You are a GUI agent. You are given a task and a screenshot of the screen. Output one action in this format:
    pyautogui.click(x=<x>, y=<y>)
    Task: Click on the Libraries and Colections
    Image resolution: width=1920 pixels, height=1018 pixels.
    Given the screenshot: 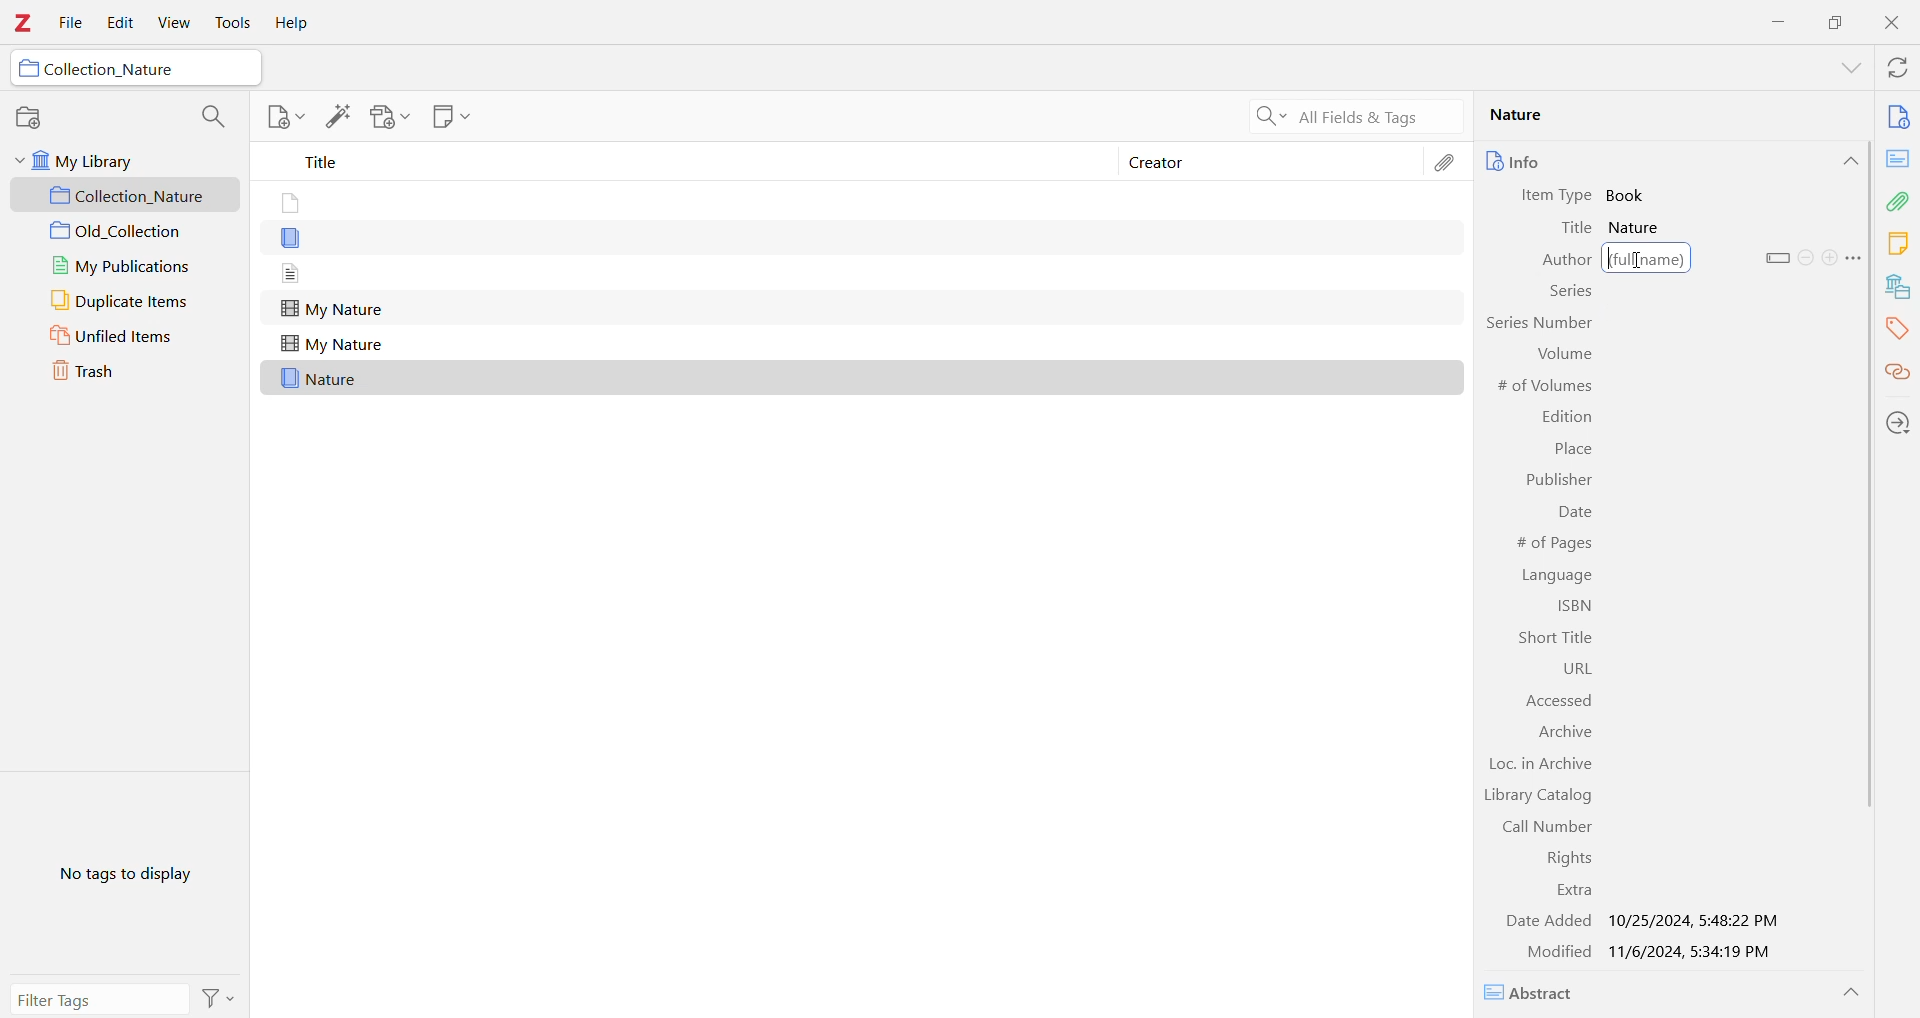 What is the action you would take?
    pyautogui.click(x=1898, y=289)
    